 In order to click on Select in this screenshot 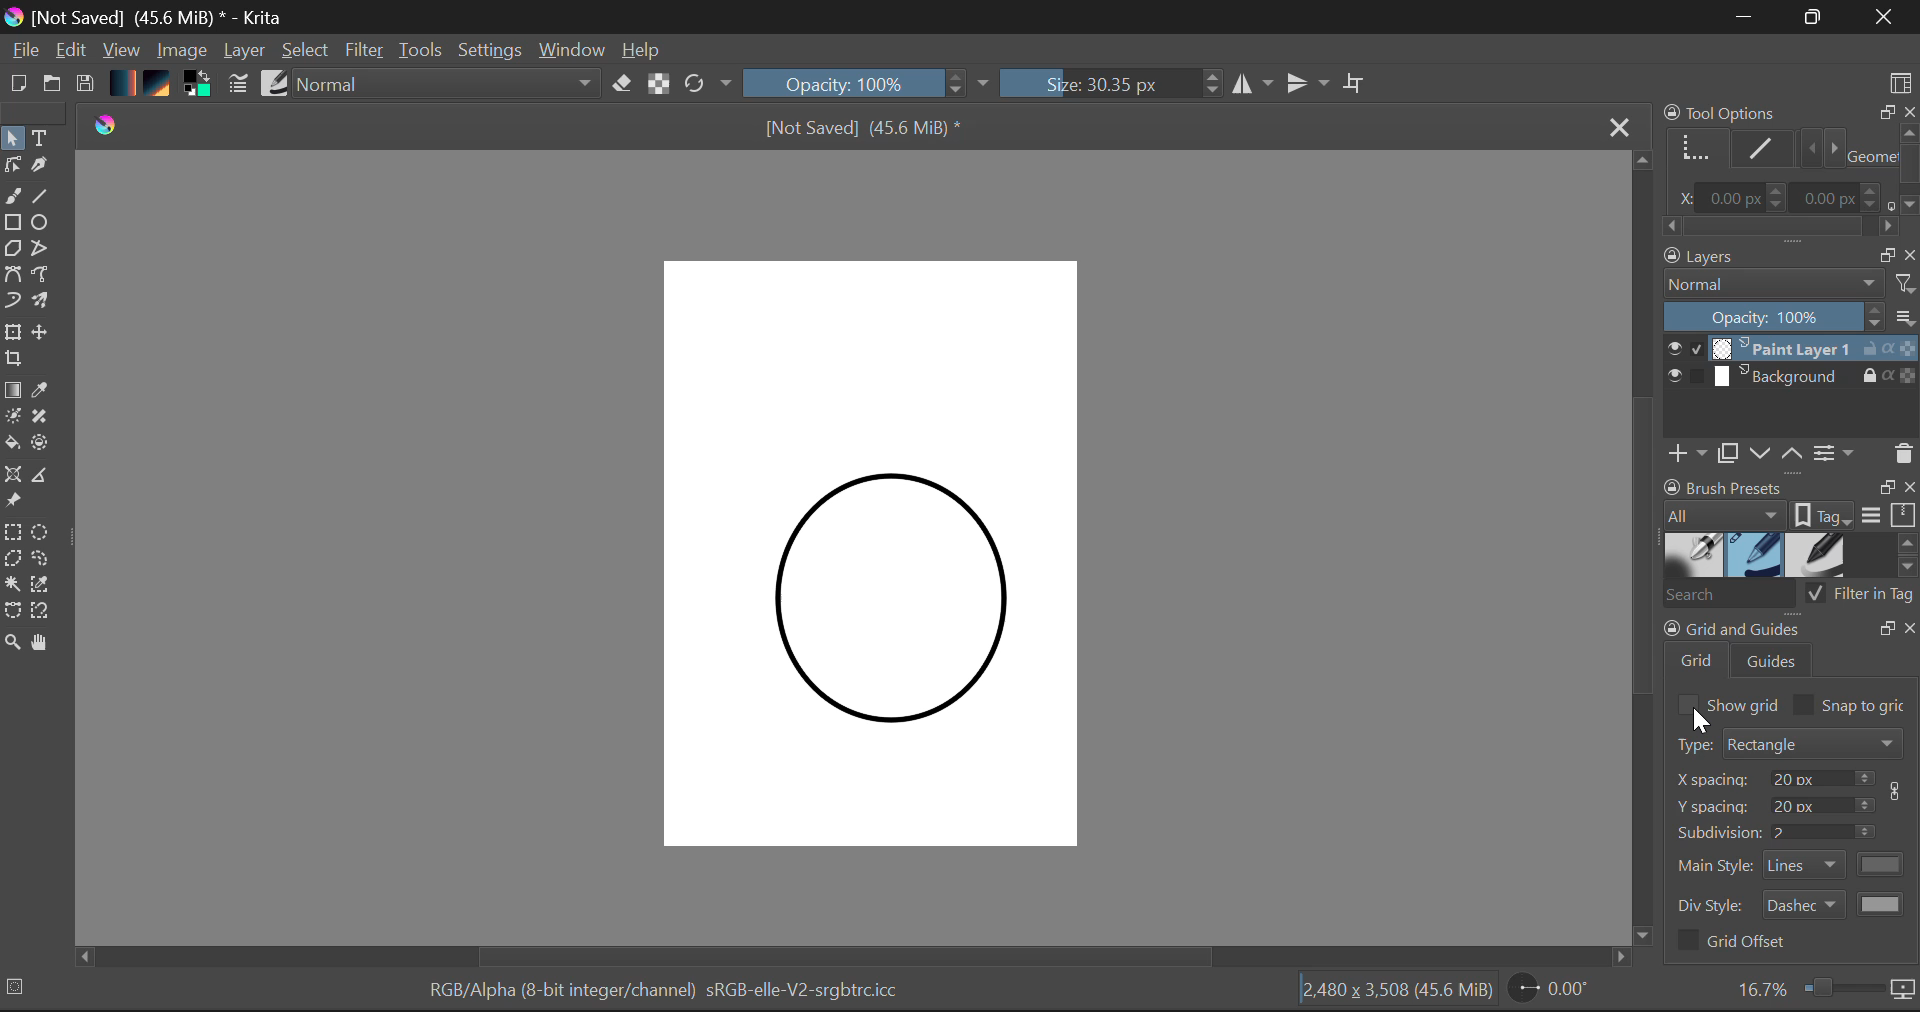, I will do `click(306, 51)`.